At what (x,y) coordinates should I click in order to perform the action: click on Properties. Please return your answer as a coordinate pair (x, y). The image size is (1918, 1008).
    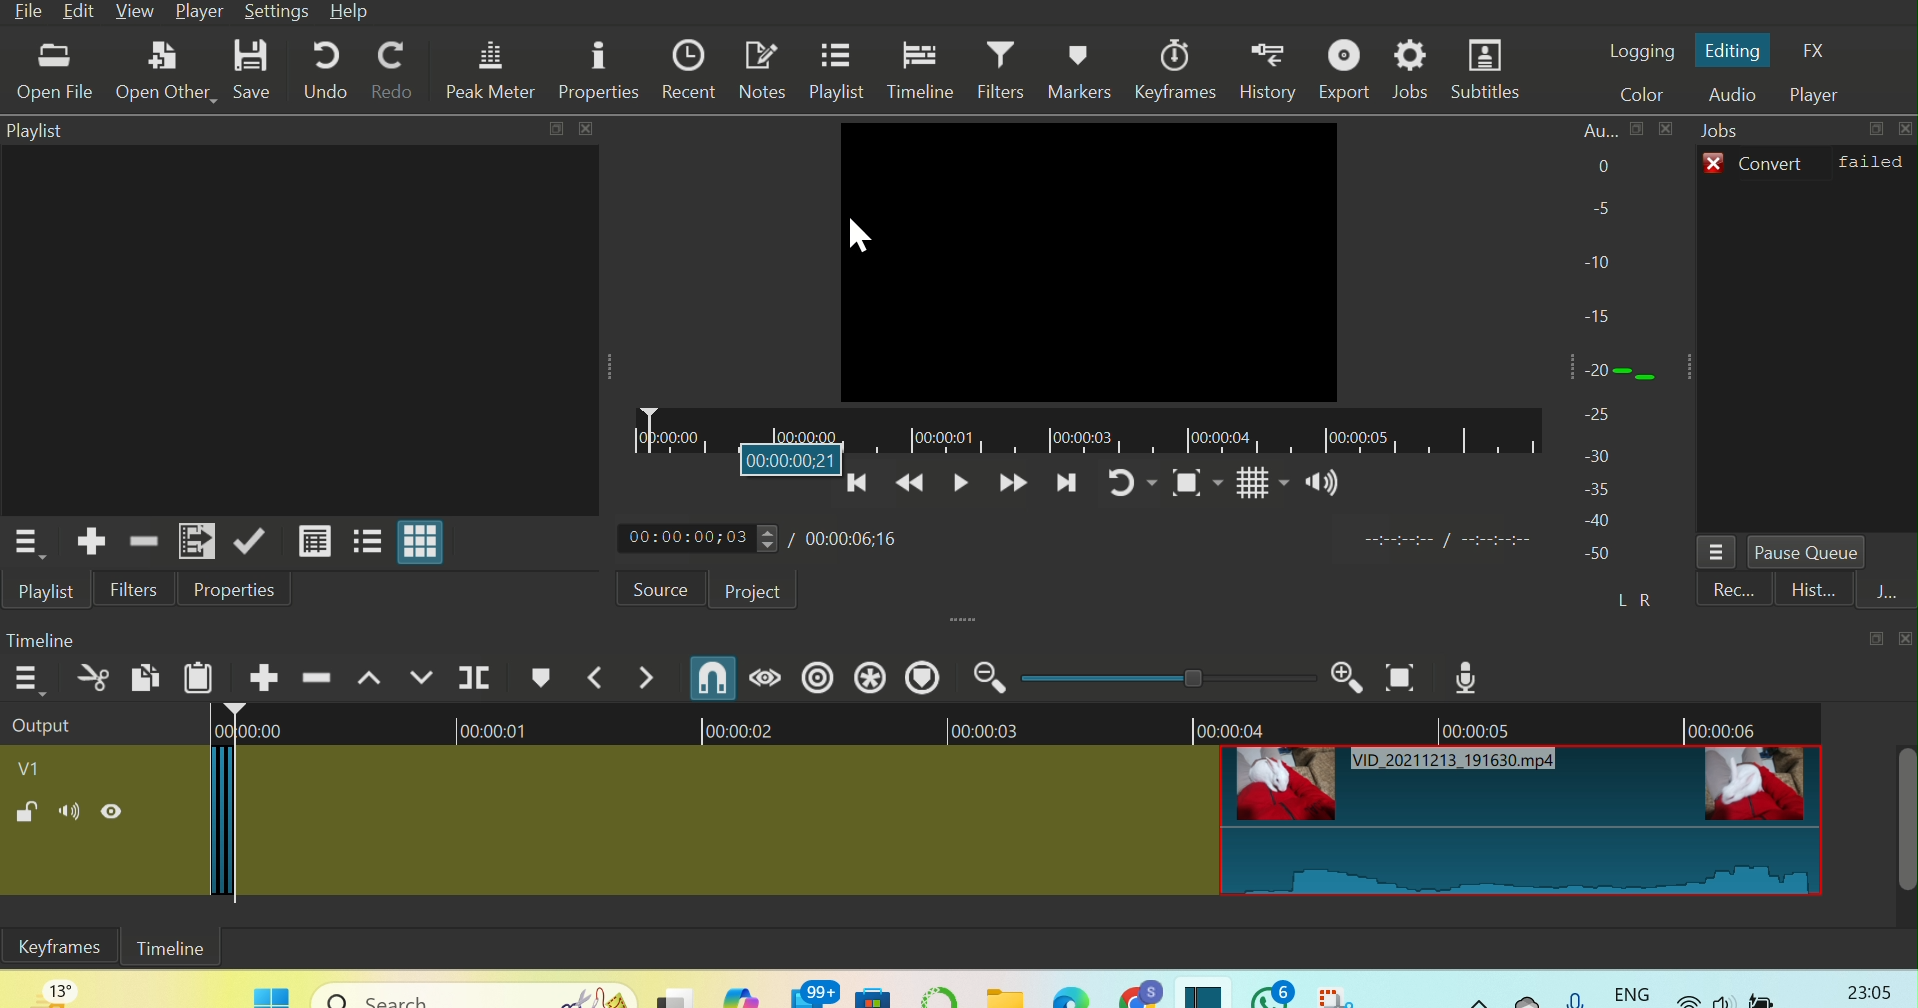
    Looking at the image, I should click on (241, 589).